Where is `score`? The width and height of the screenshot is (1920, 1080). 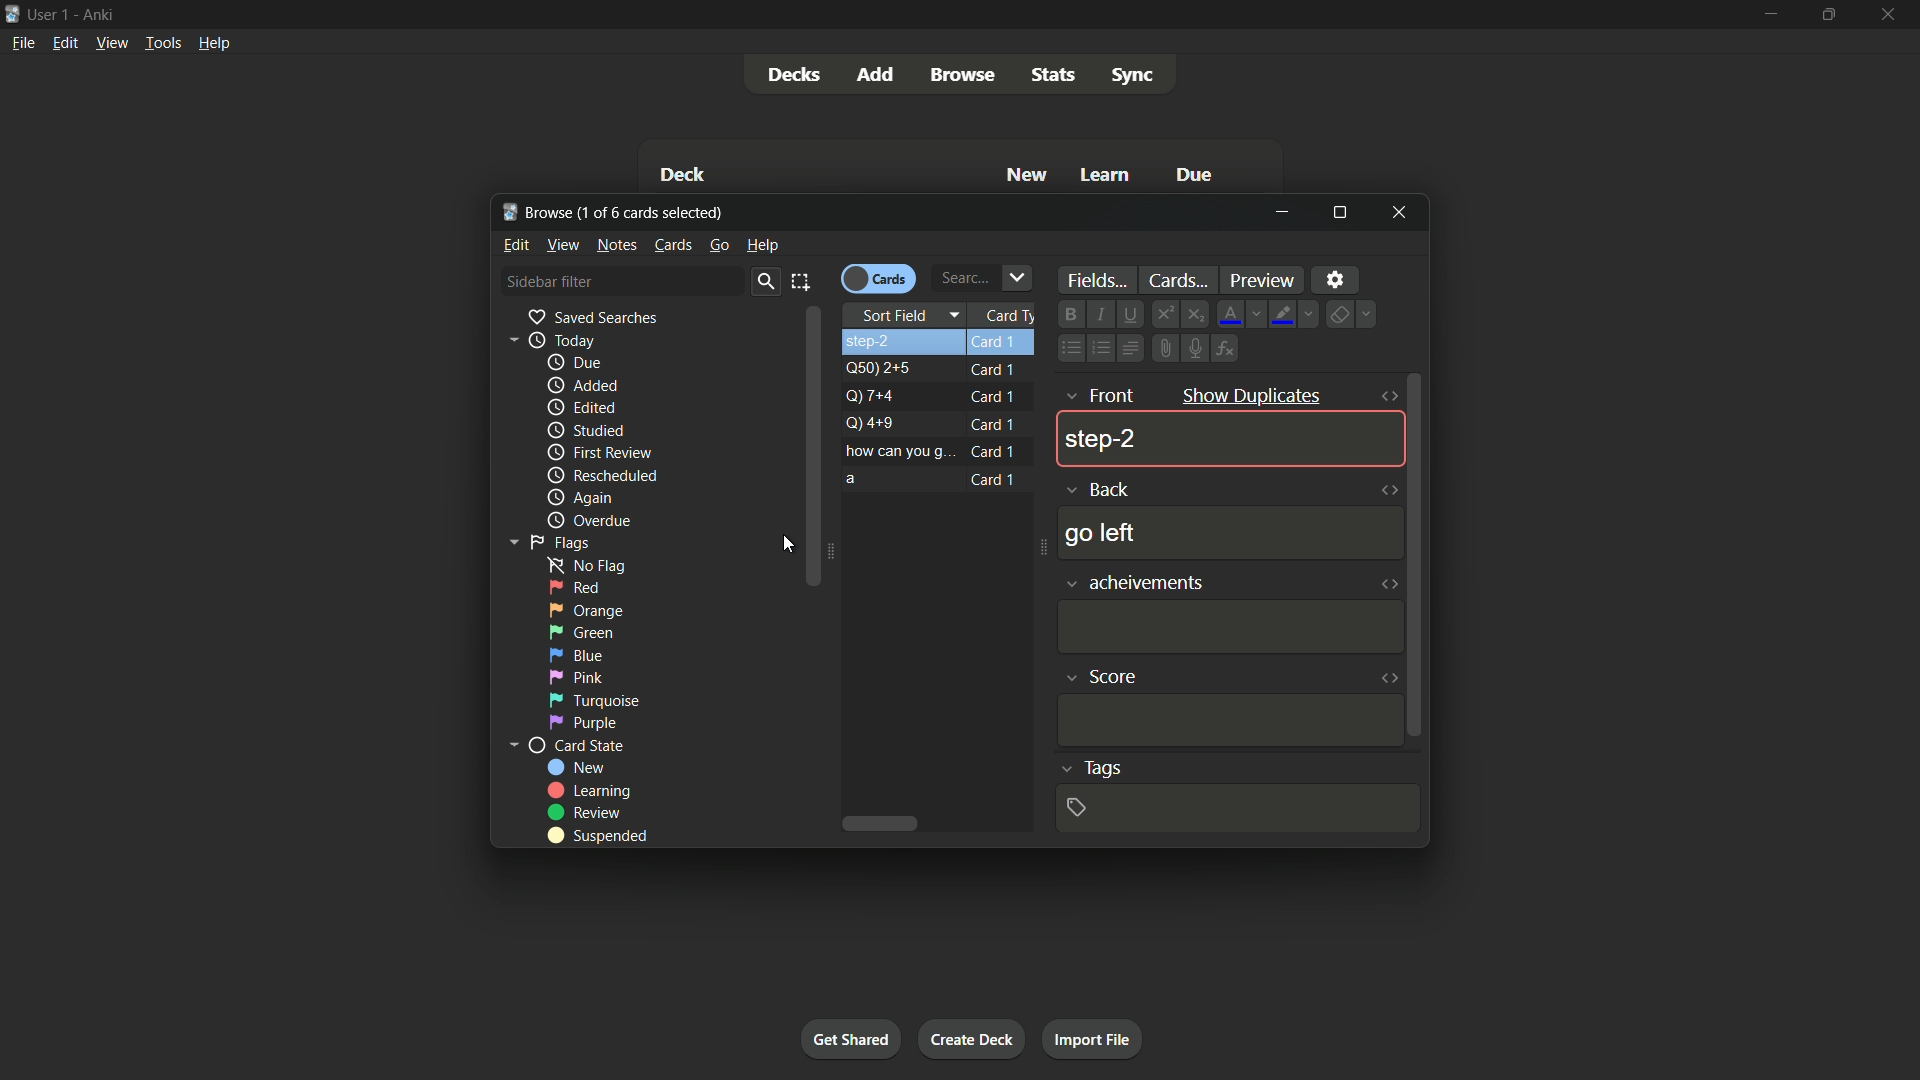
score is located at coordinates (1102, 672).